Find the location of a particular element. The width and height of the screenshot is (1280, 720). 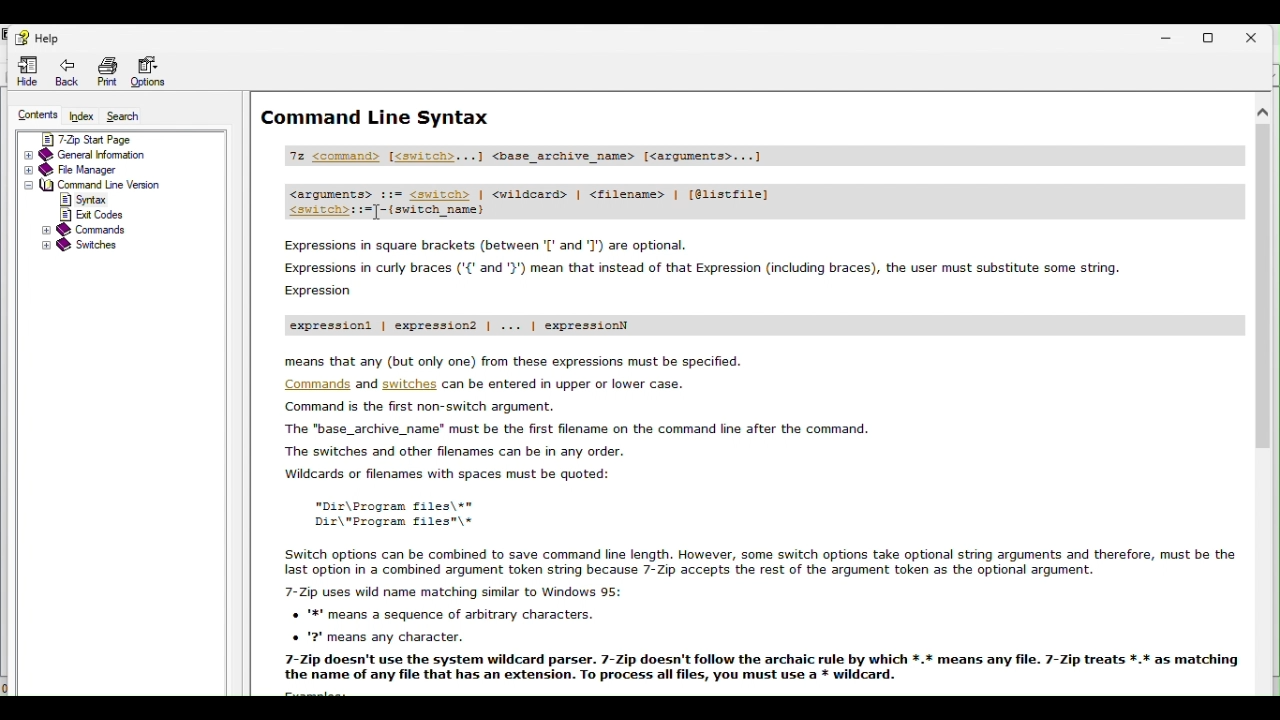

<command> <switch> is located at coordinates (396, 157).